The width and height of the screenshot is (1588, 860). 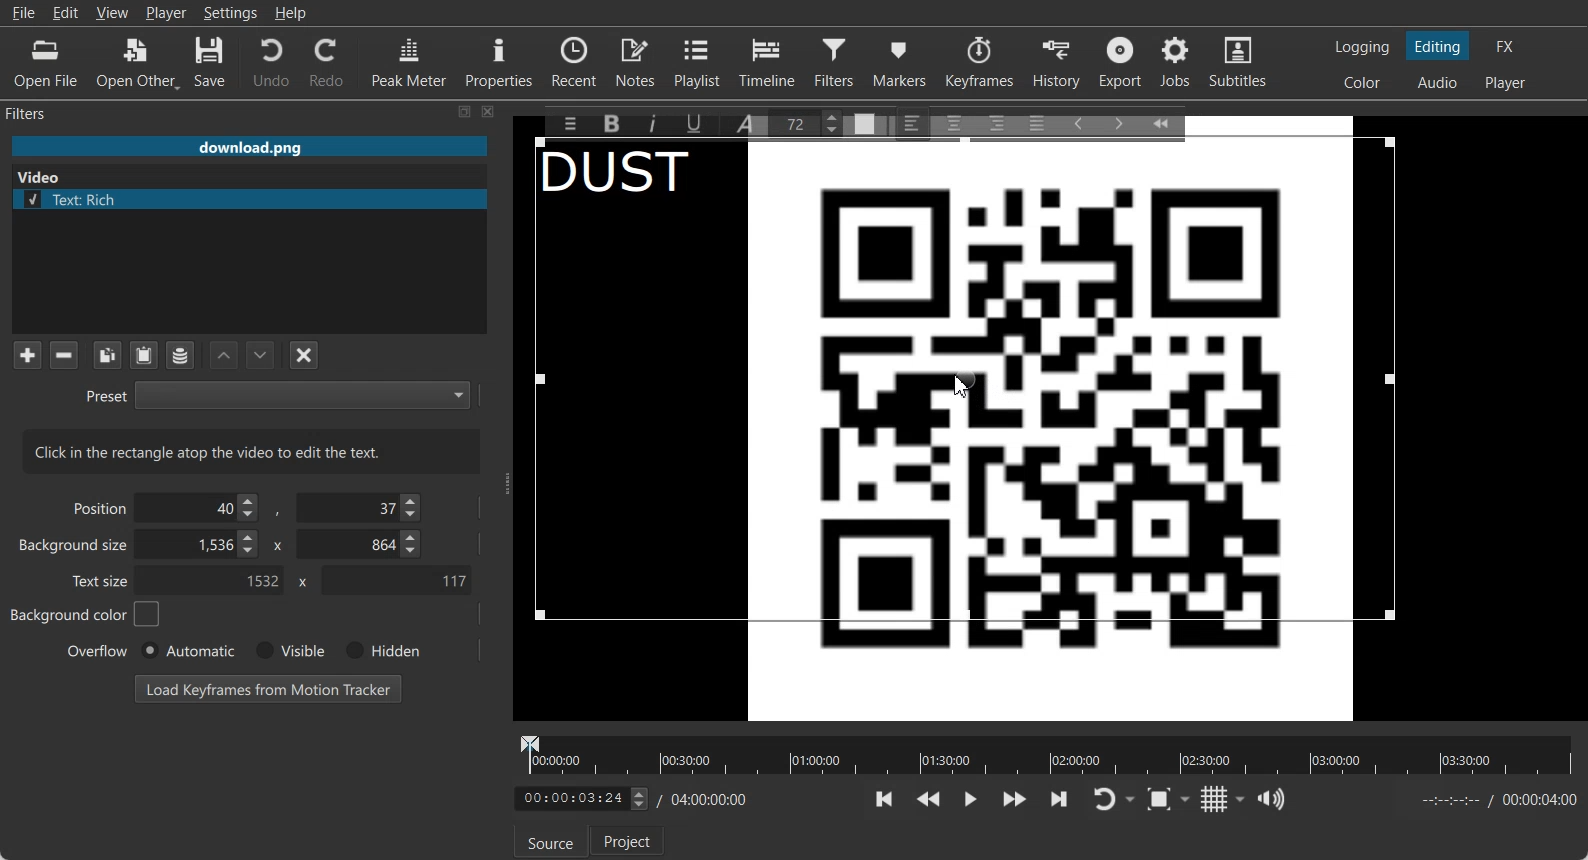 What do you see at coordinates (995, 122) in the screenshot?
I see `Right` at bounding box center [995, 122].